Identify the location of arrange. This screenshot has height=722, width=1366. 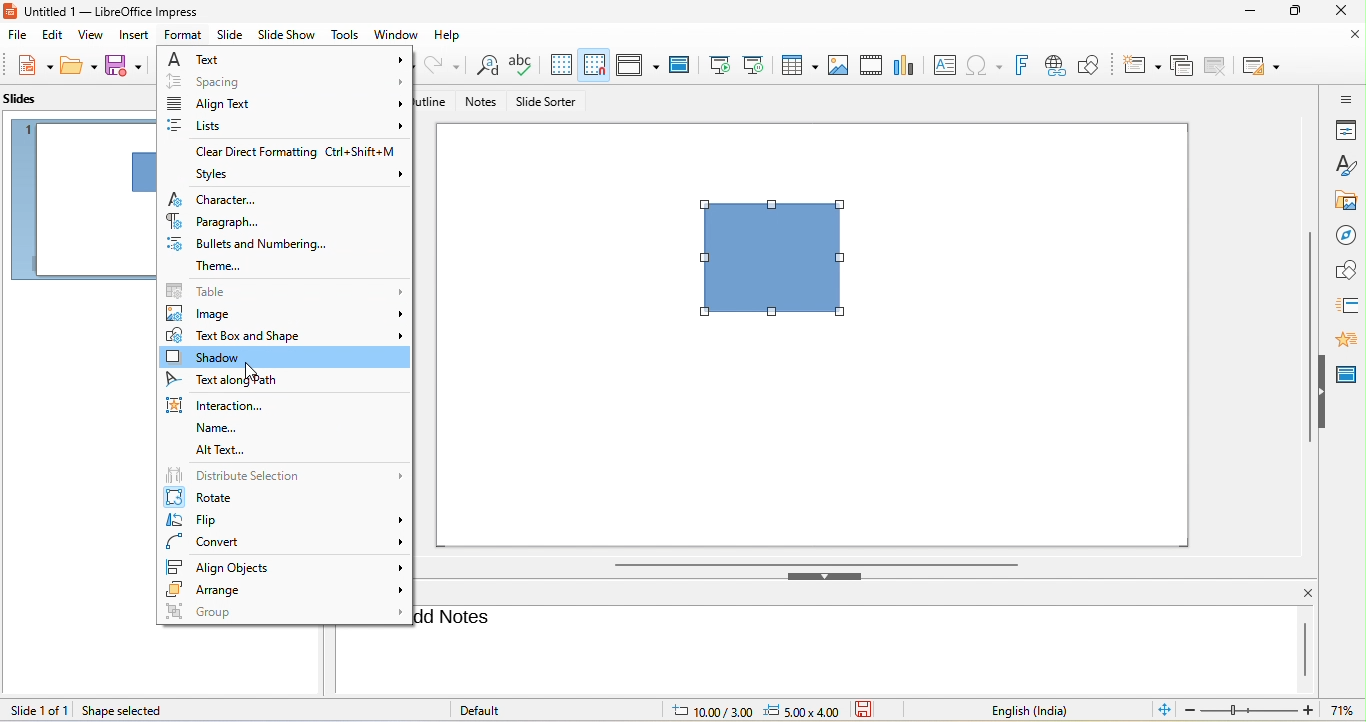
(285, 592).